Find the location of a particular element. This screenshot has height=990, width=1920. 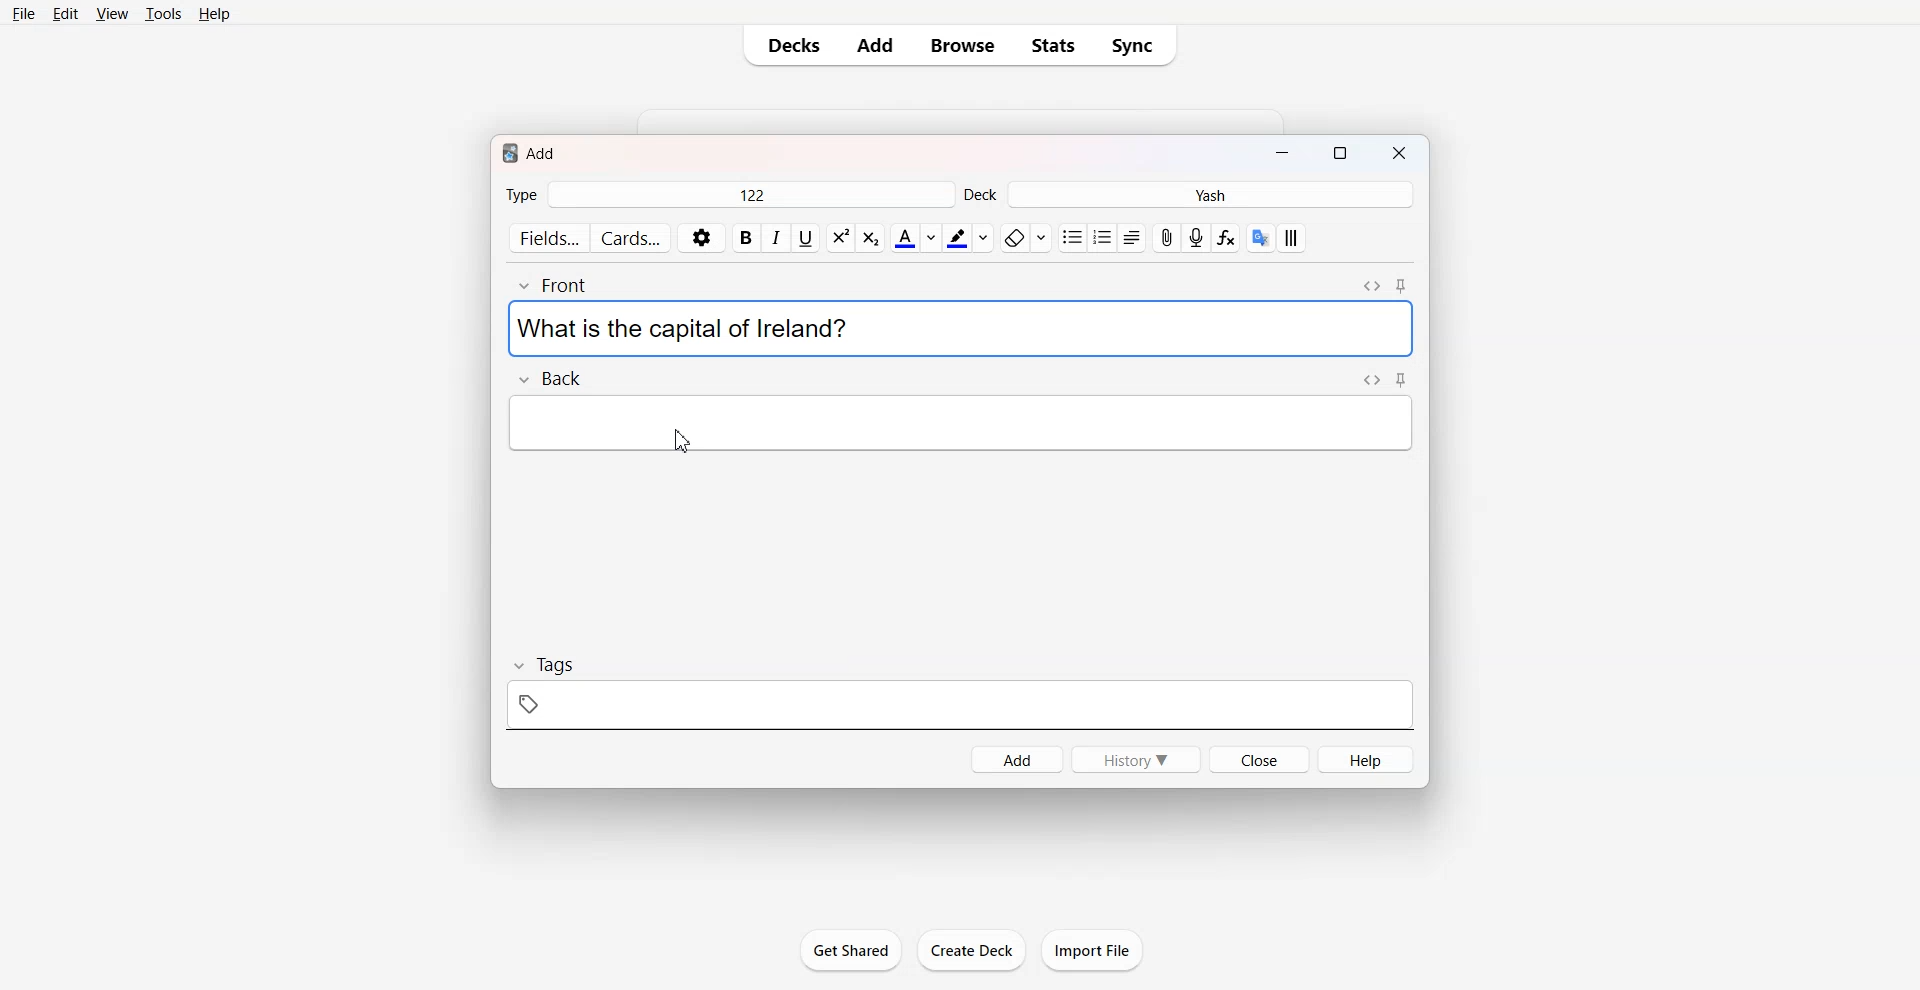

Italic is located at coordinates (775, 237).